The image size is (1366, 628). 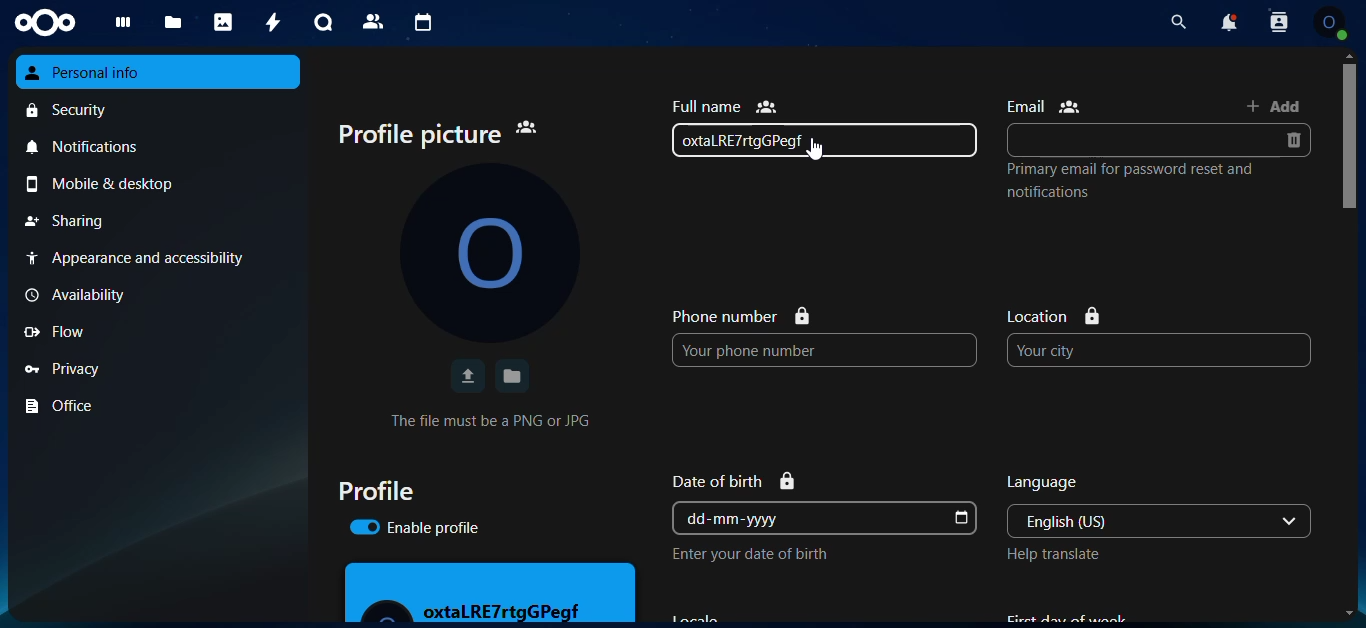 I want to click on profile picture, so click(x=489, y=252).